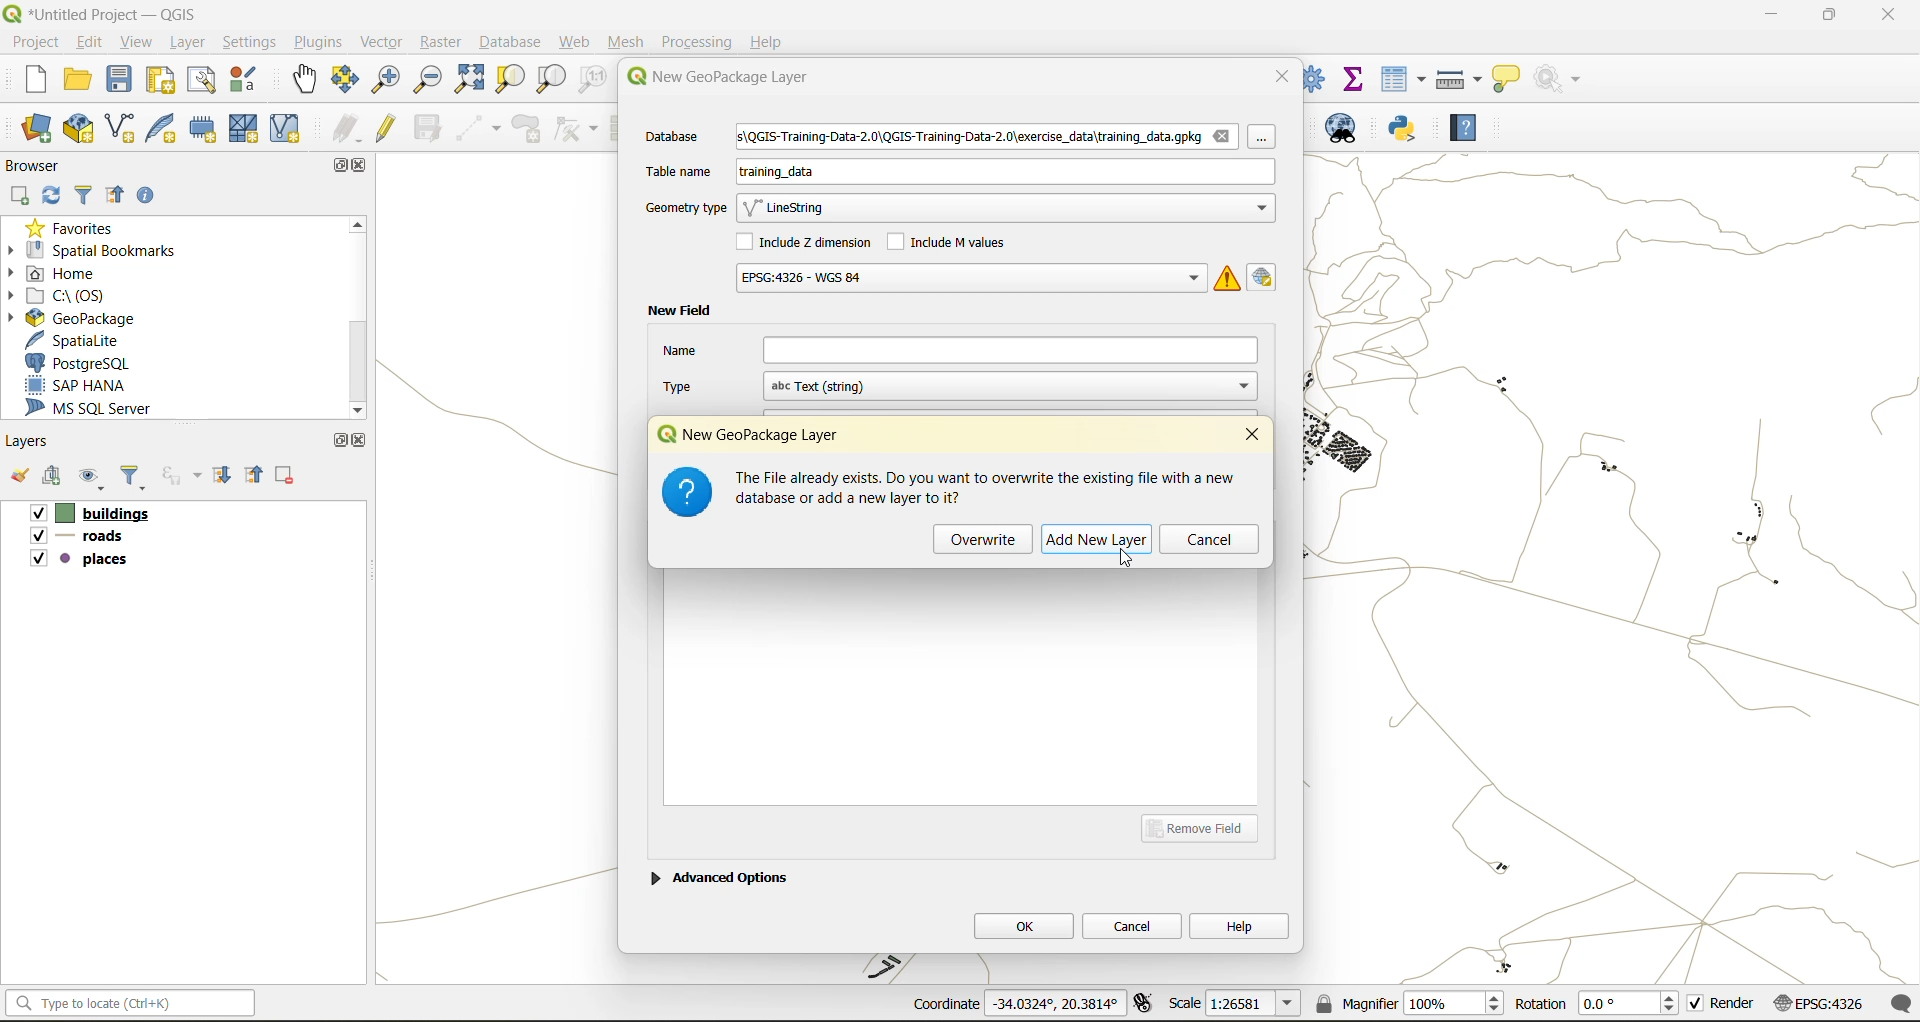  Describe the element at coordinates (246, 80) in the screenshot. I see `style manager` at that location.